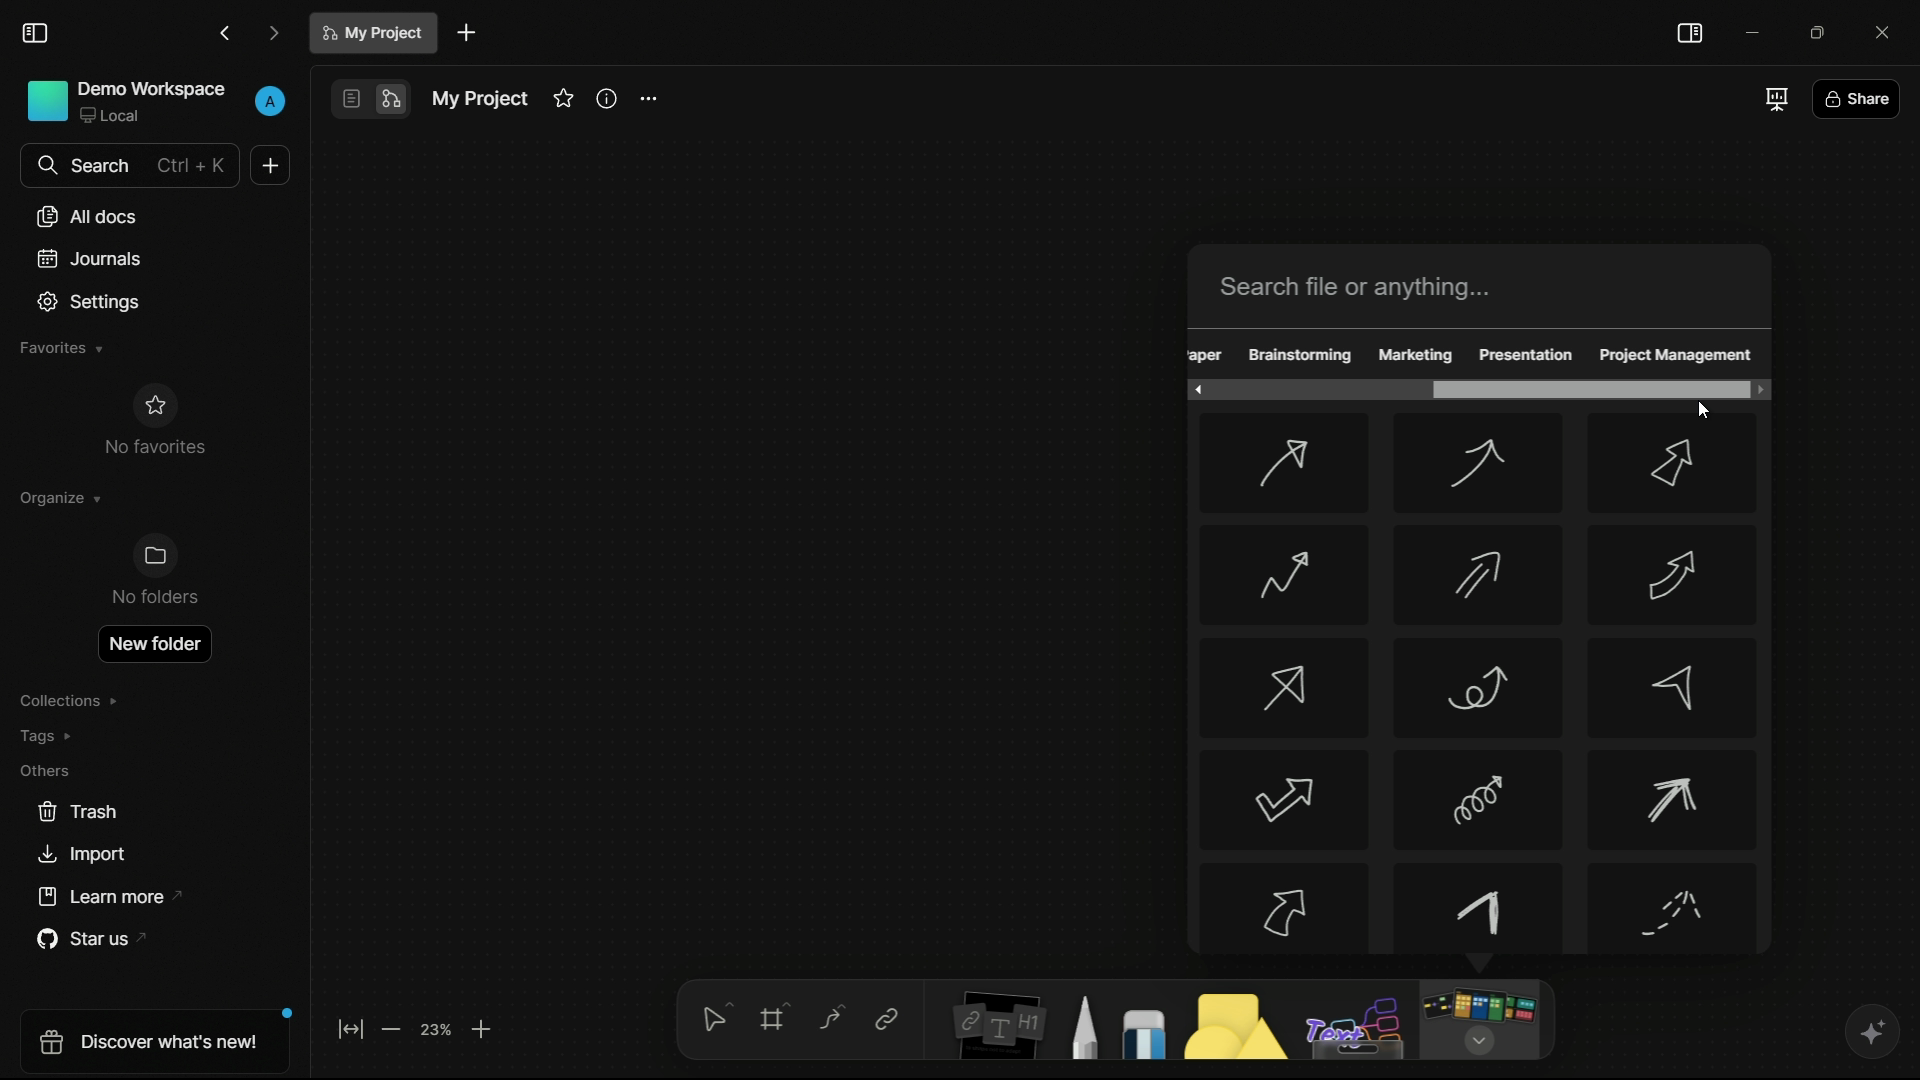  Describe the element at coordinates (777, 1016) in the screenshot. I see `frames` at that location.